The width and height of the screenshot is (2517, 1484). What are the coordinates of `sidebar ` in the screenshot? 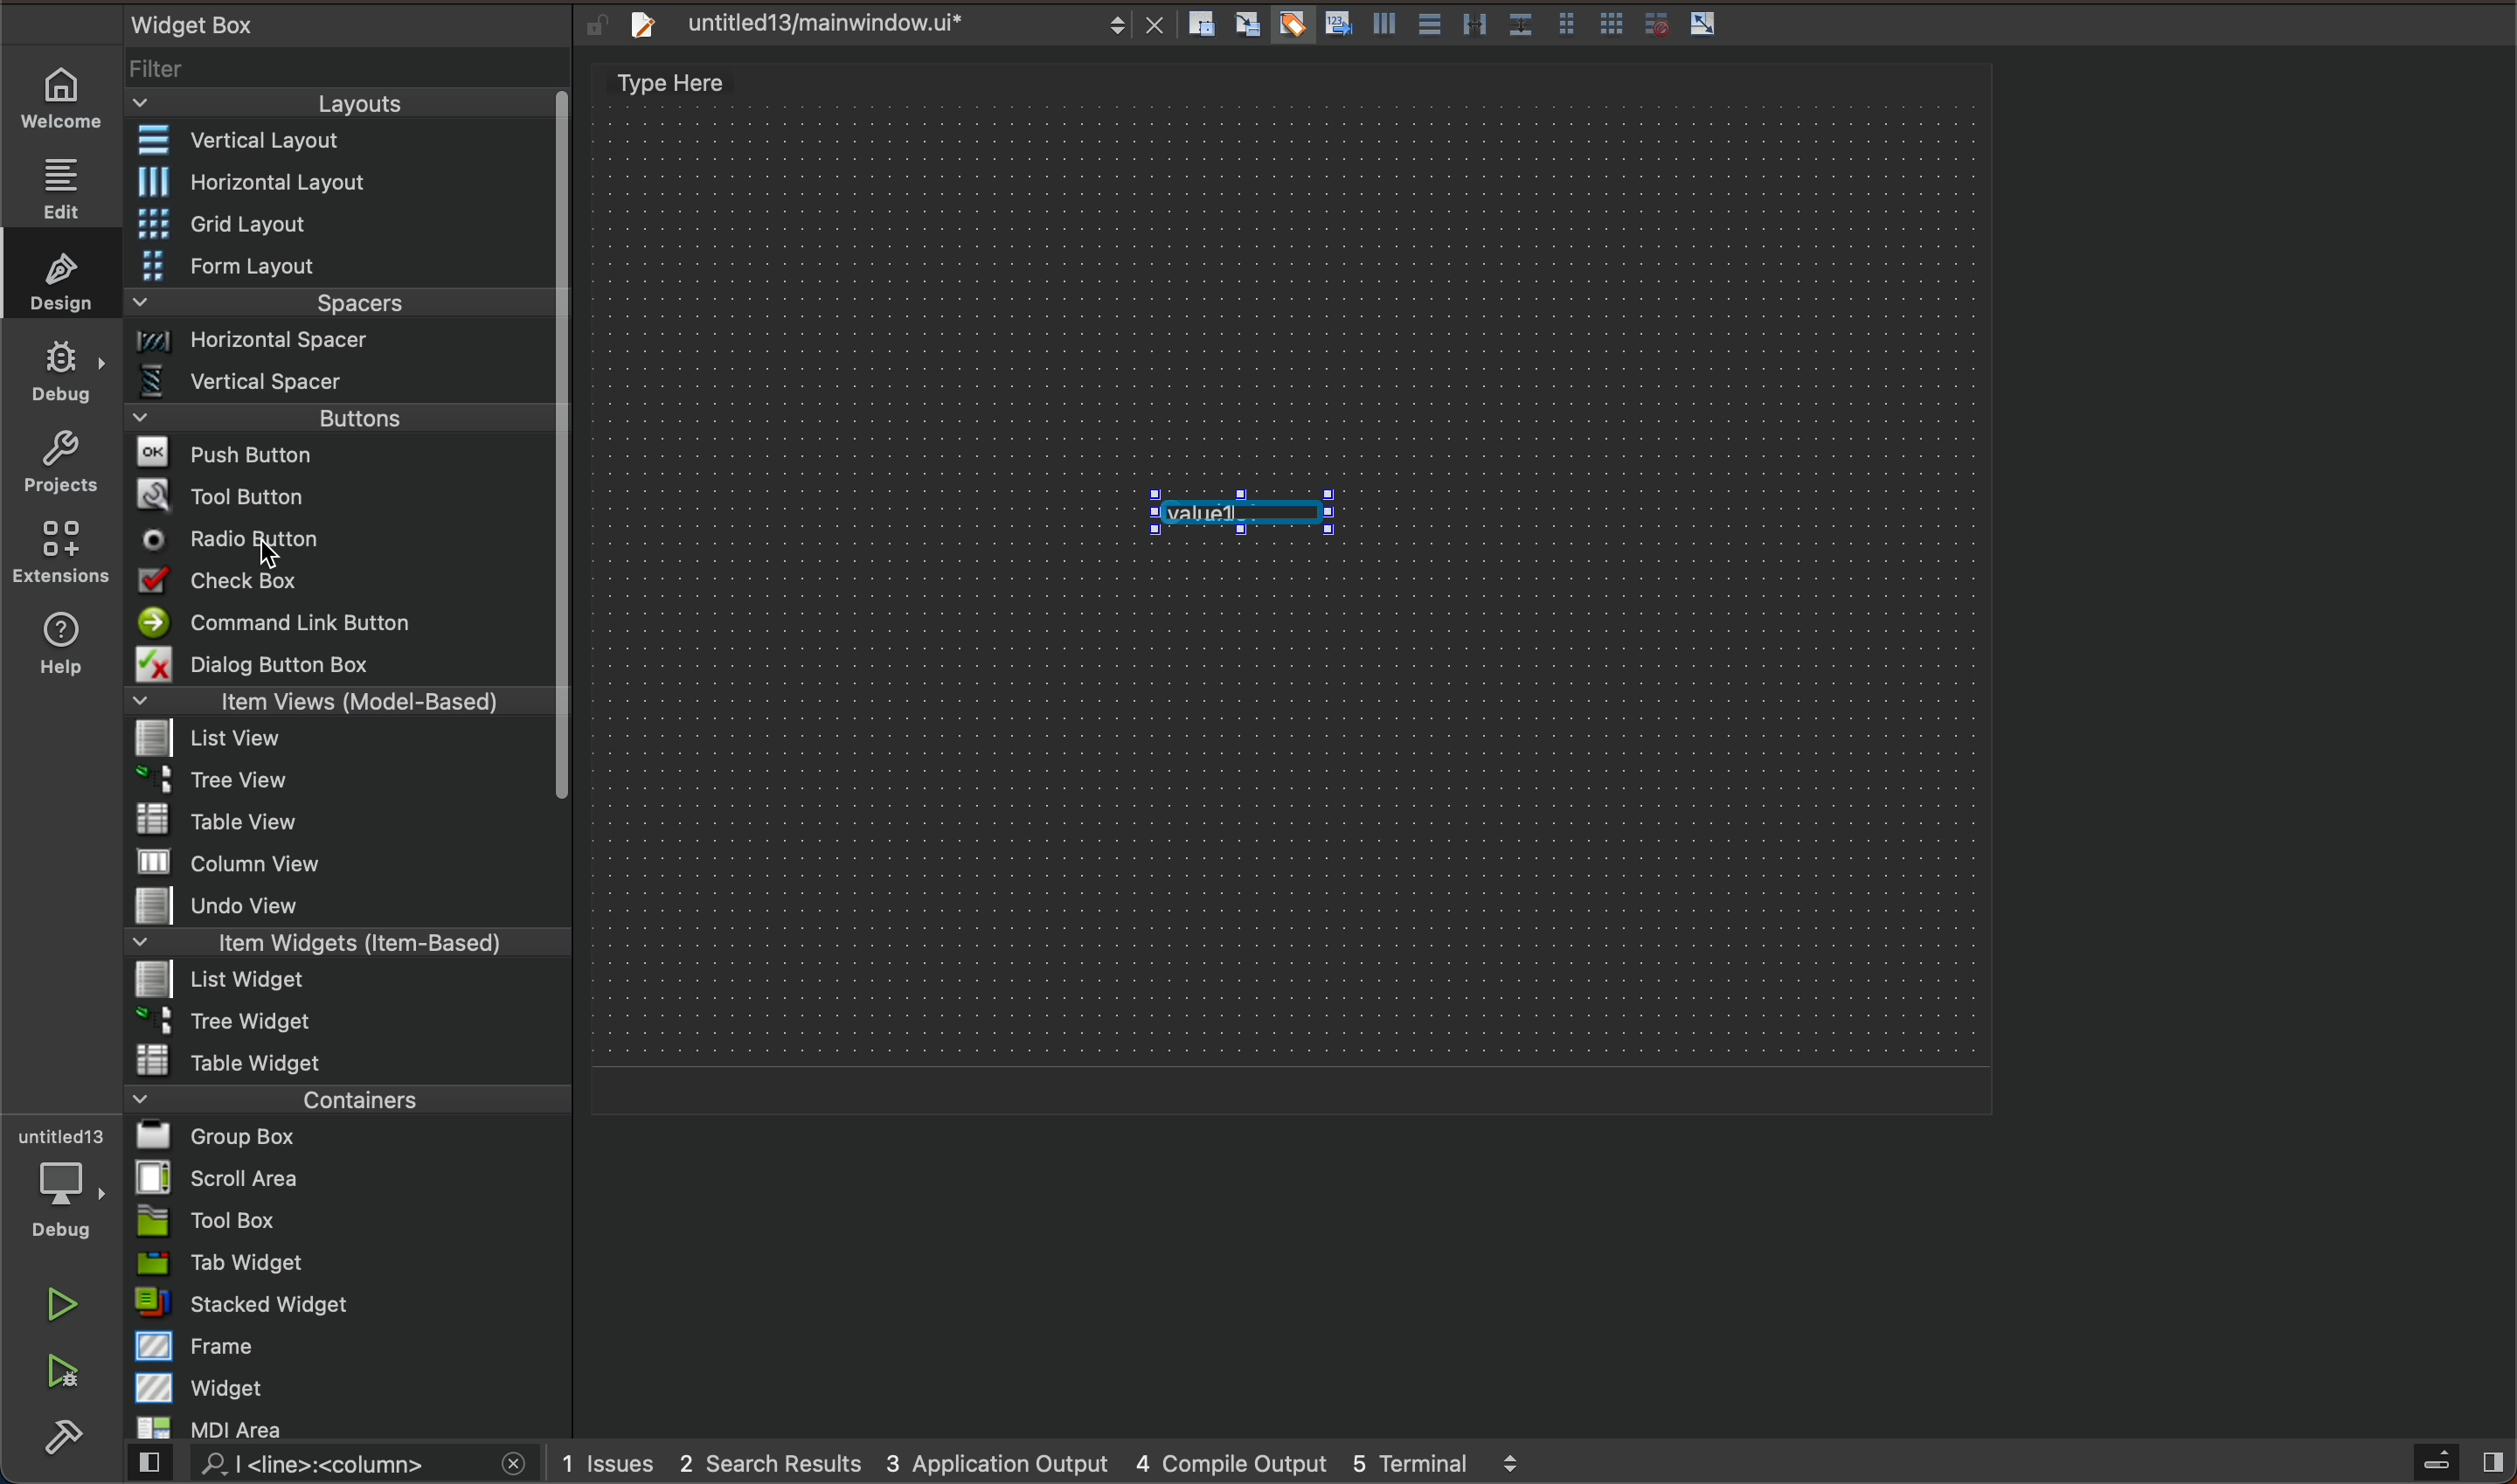 It's located at (2440, 1463).